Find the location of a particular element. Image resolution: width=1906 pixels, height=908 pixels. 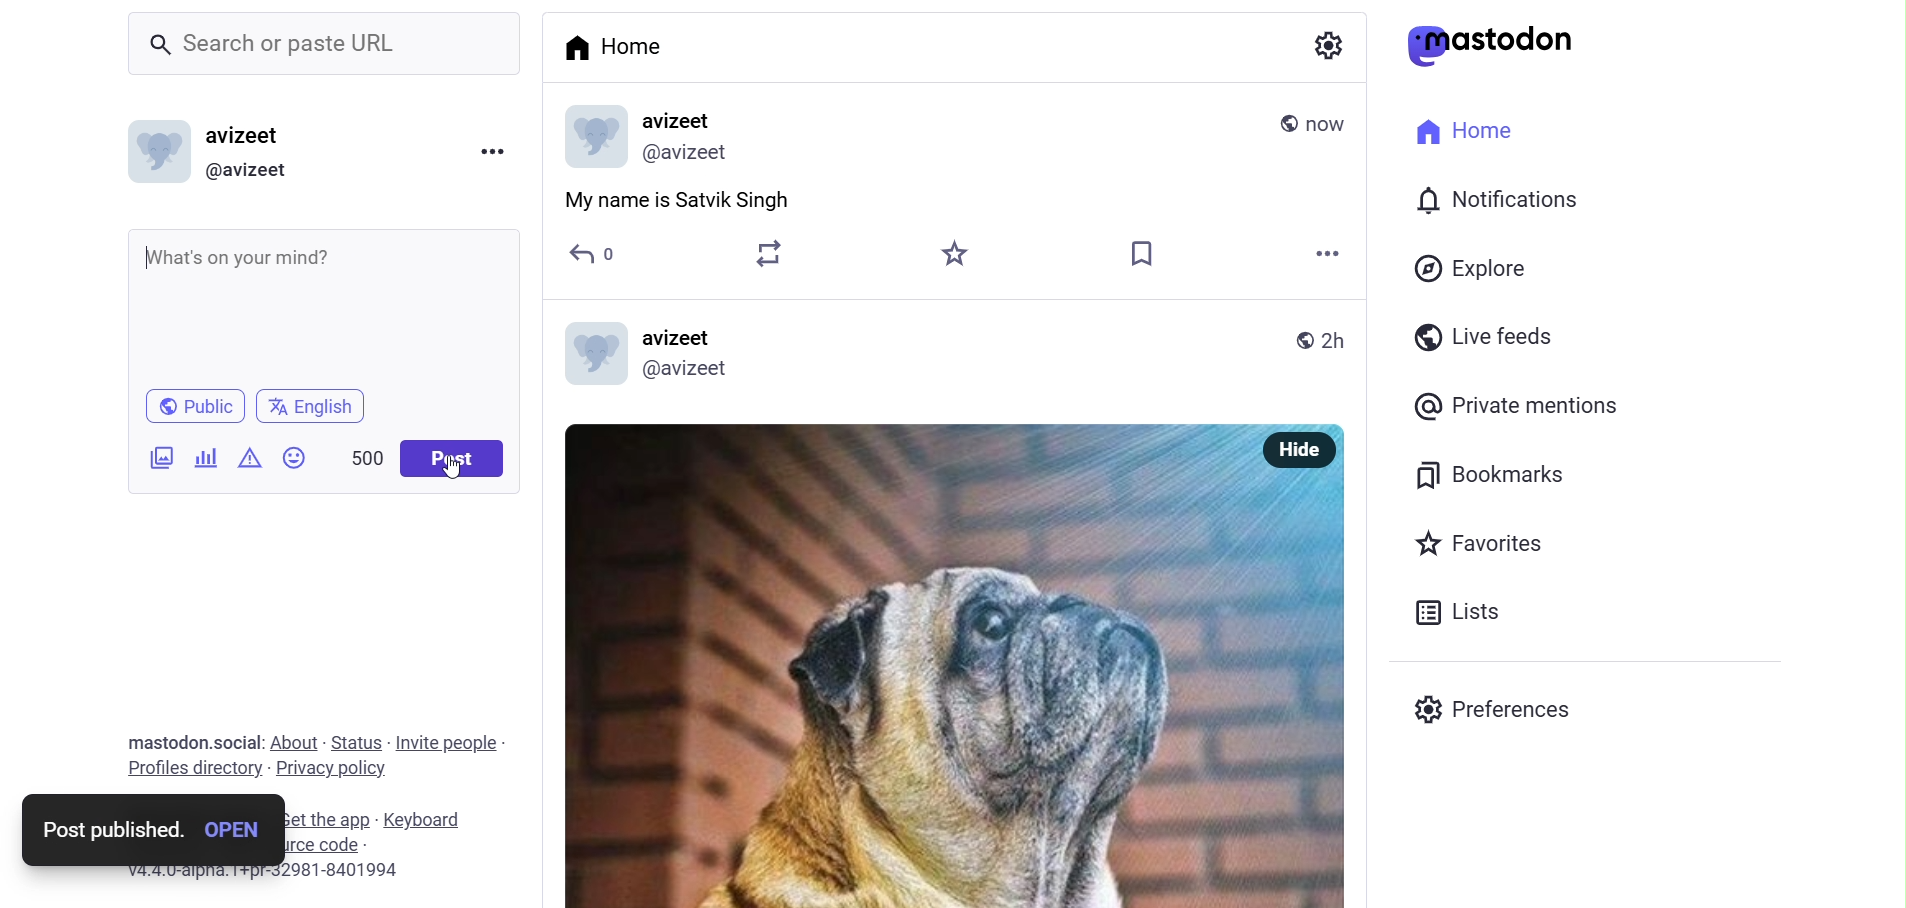

public is located at coordinates (1284, 123).